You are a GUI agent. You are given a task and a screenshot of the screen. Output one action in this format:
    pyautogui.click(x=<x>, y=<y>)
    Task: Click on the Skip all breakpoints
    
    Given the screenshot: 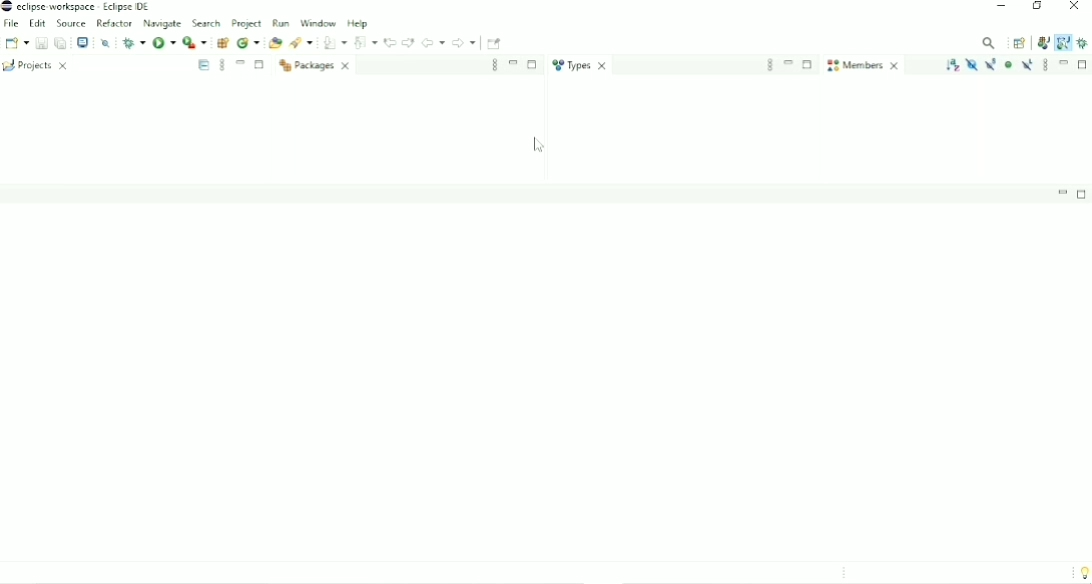 What is the action you would take?
    pyautogui.click(x=105, y=43)
    